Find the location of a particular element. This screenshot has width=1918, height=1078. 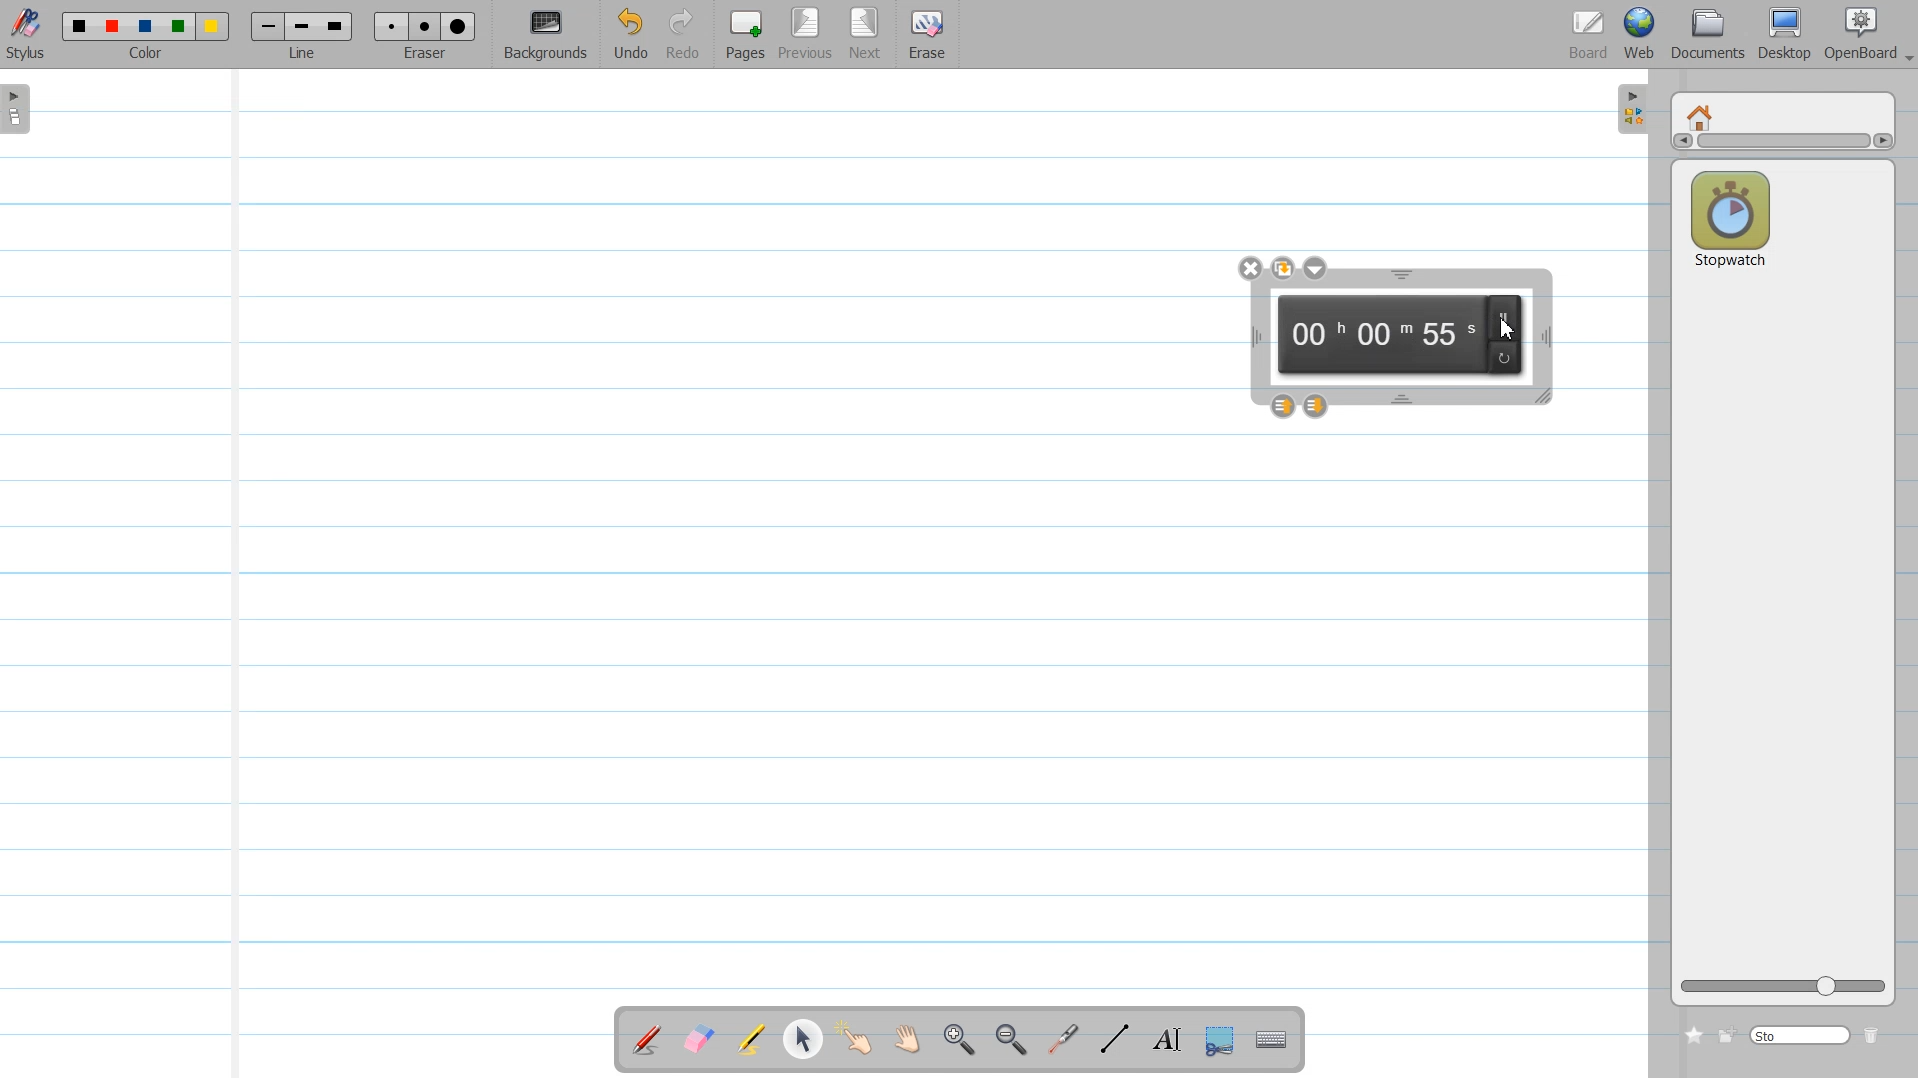

Drop down box is located at coordinates (1906, 50).